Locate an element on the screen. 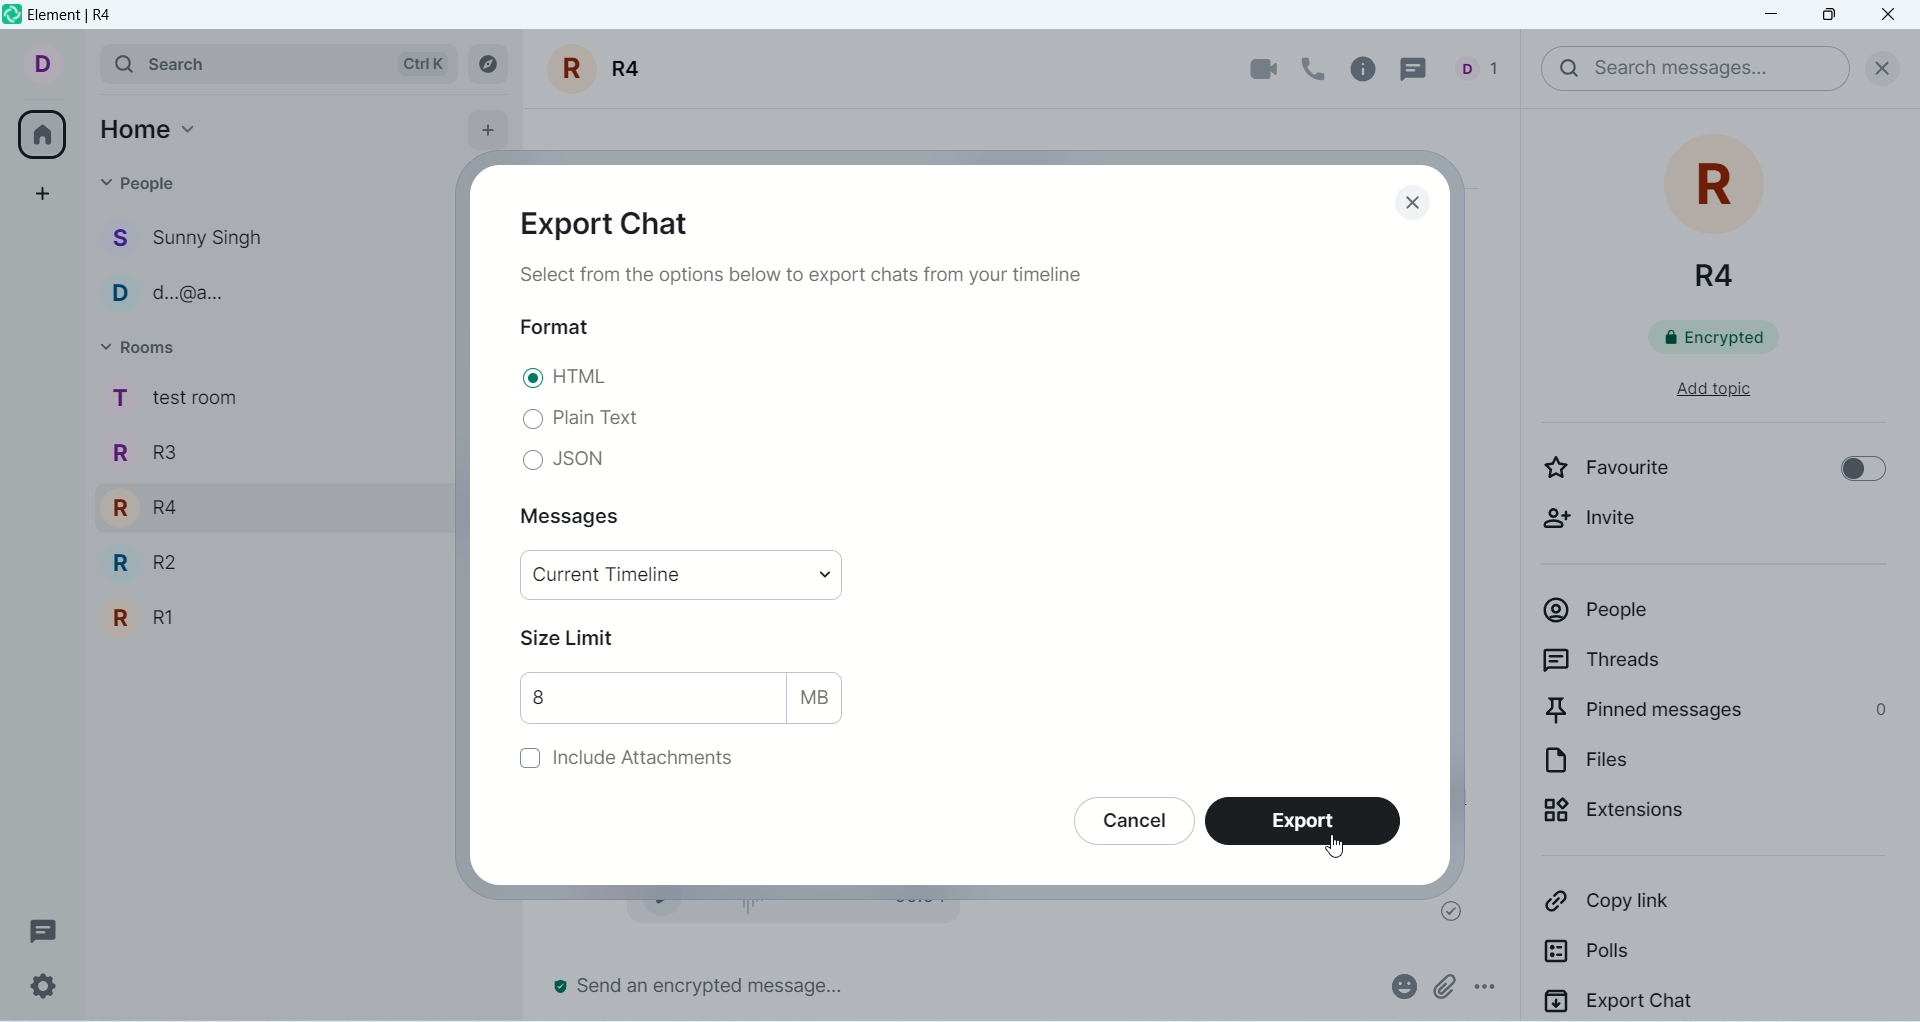  attachment is located at coordinates (1443, 986).